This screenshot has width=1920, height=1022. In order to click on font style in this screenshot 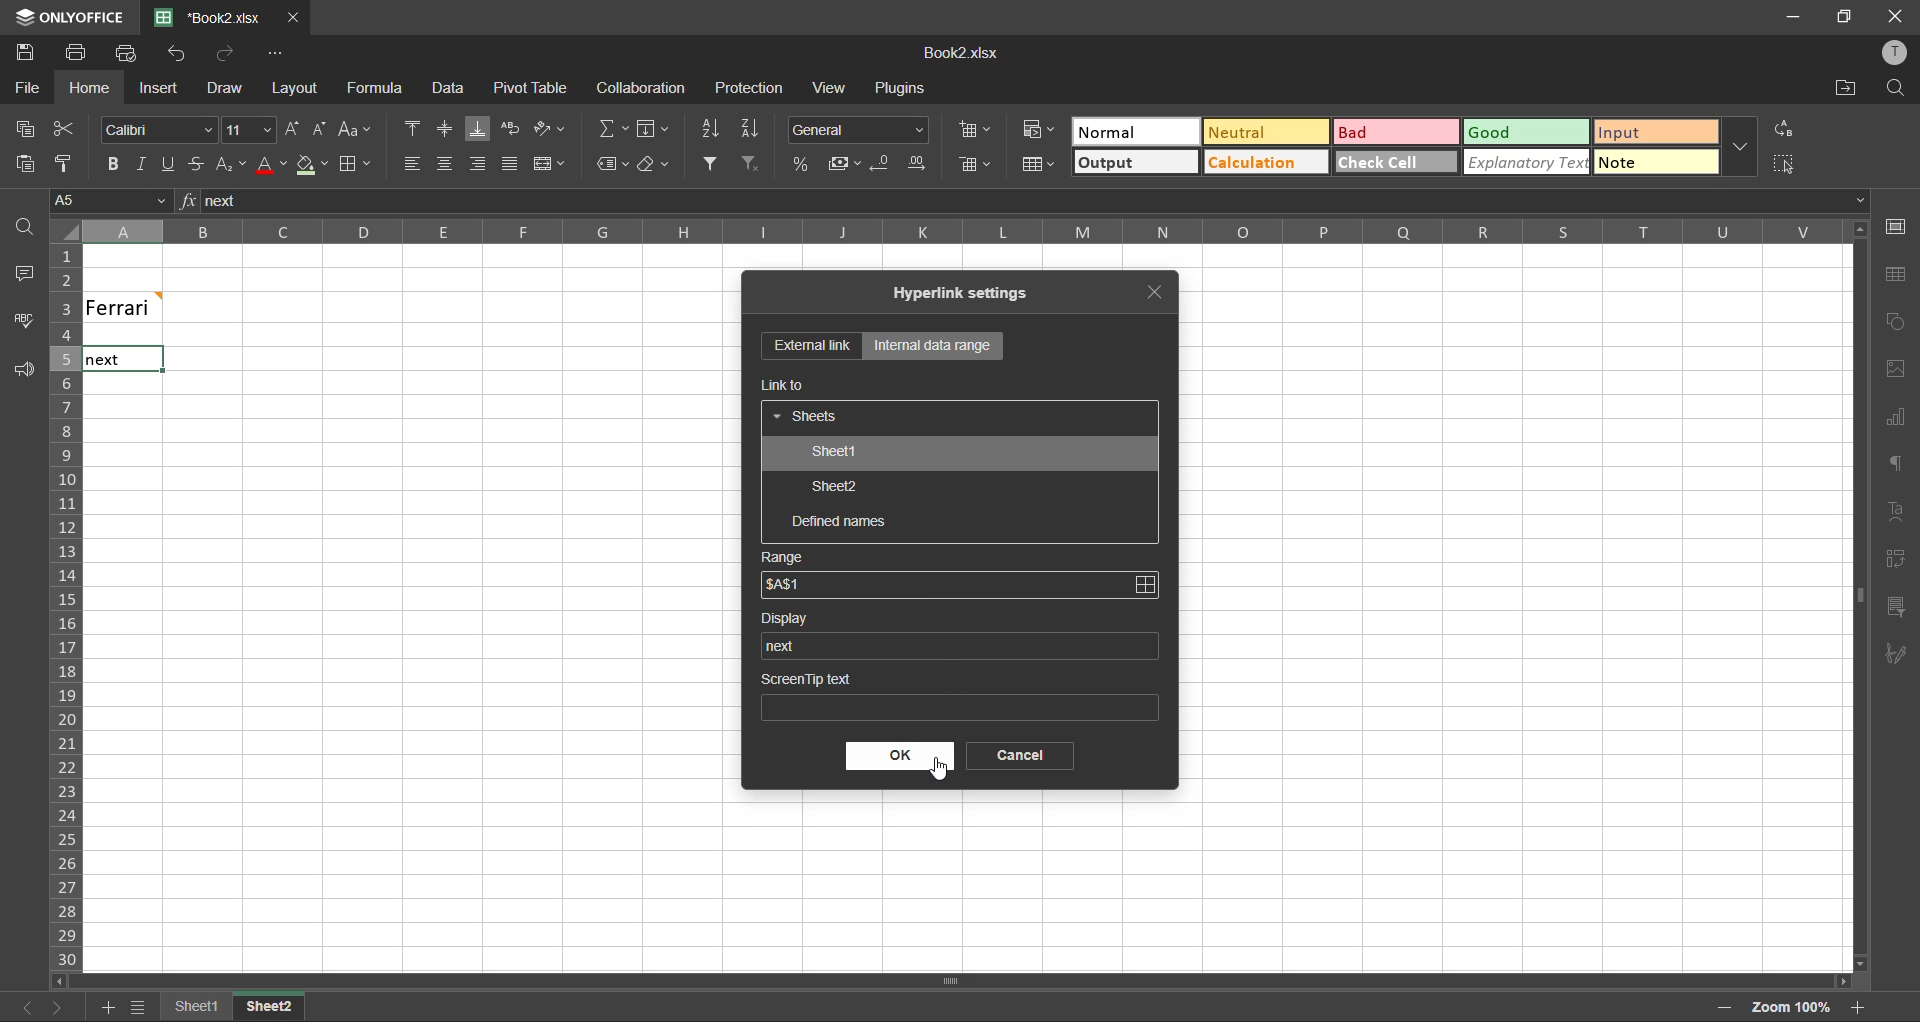, I will do `click(161, 131)`.